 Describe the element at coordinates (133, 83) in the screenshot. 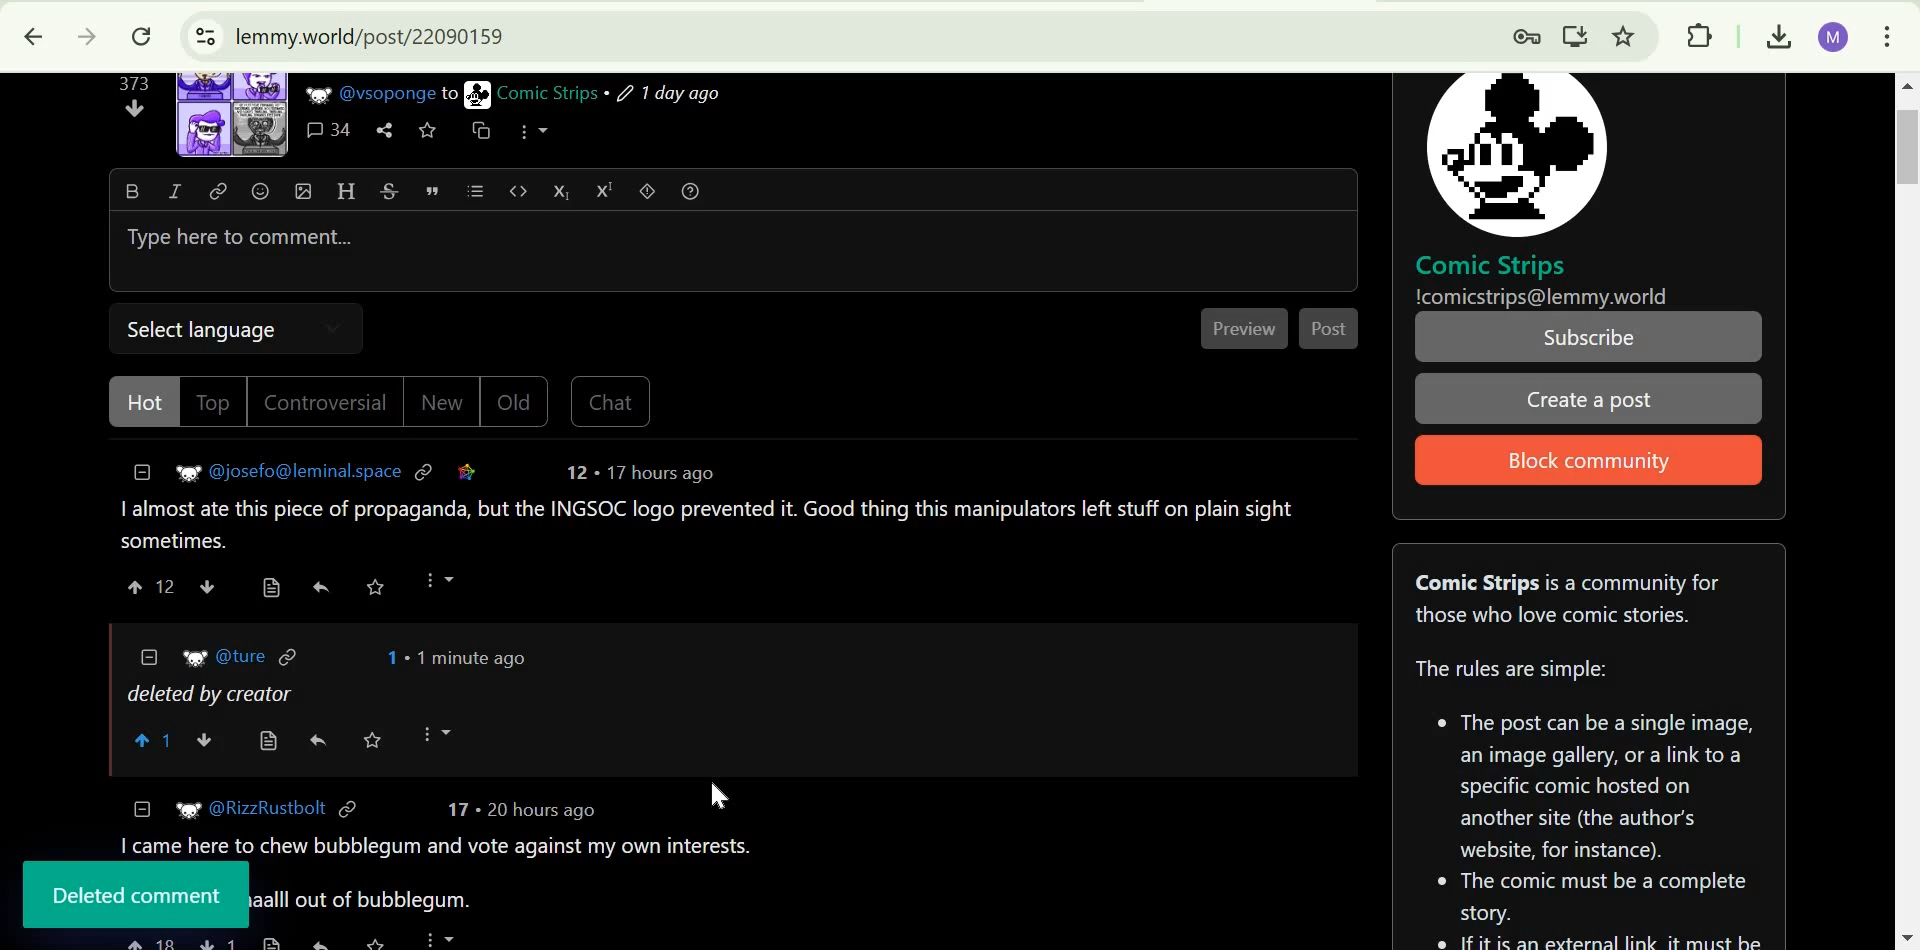

I see `373 points` at that location.